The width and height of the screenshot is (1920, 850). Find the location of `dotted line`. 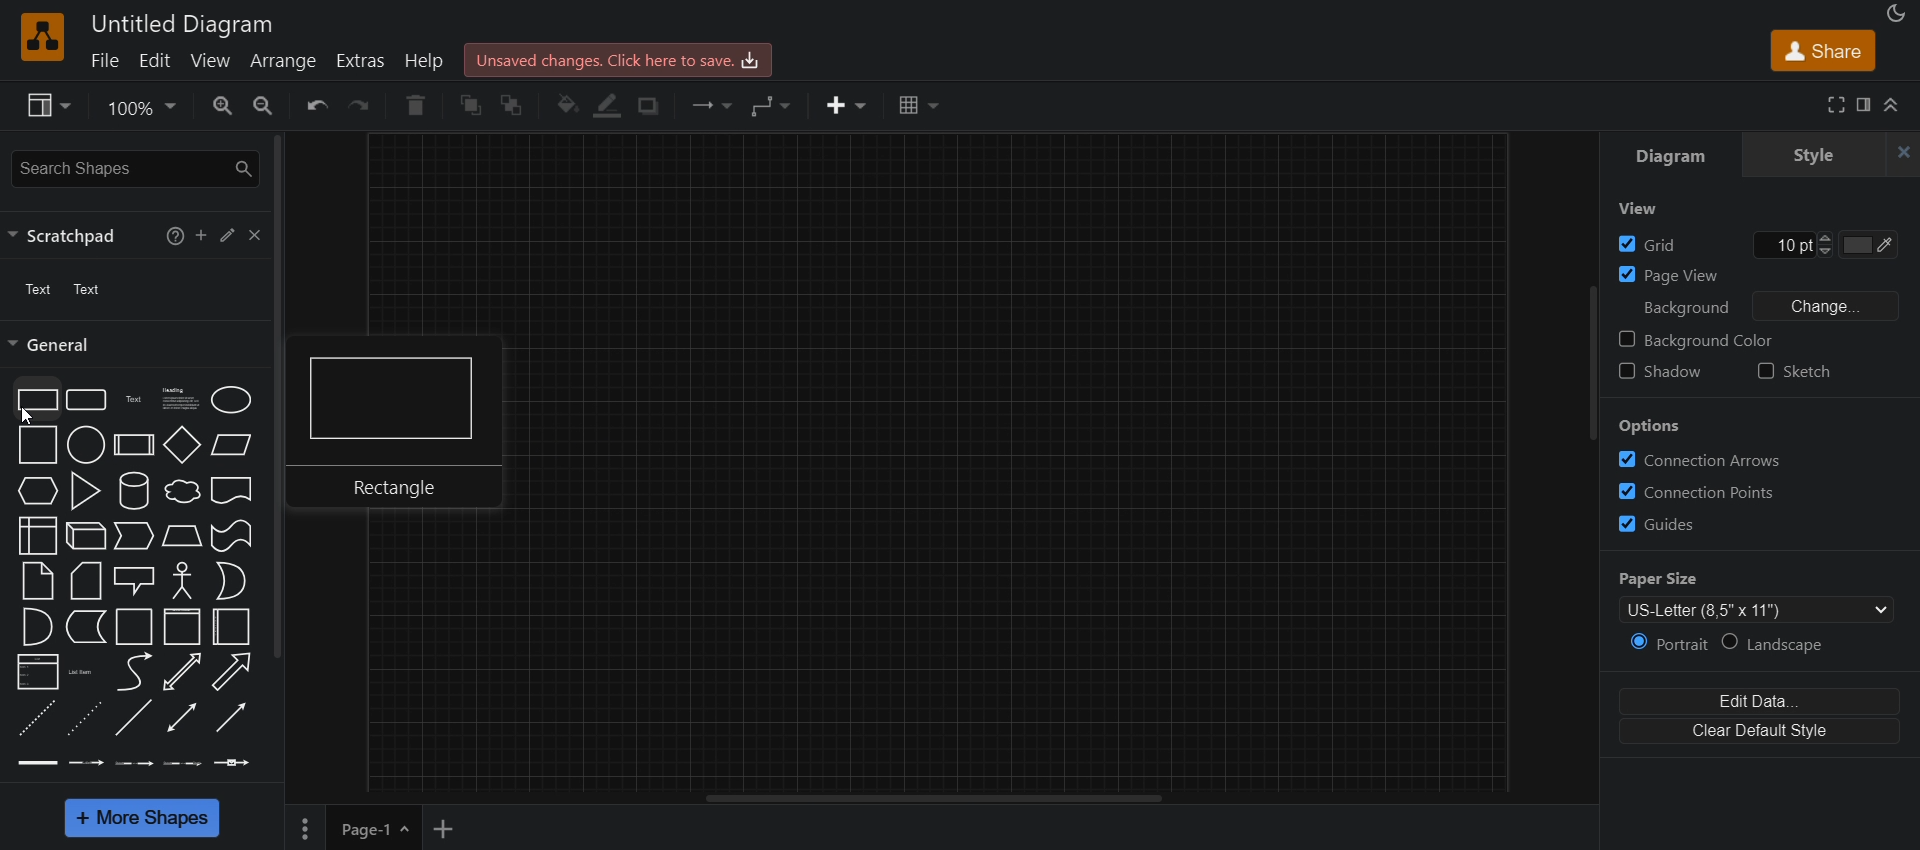

dotted line is located at coordinates (82, 721).